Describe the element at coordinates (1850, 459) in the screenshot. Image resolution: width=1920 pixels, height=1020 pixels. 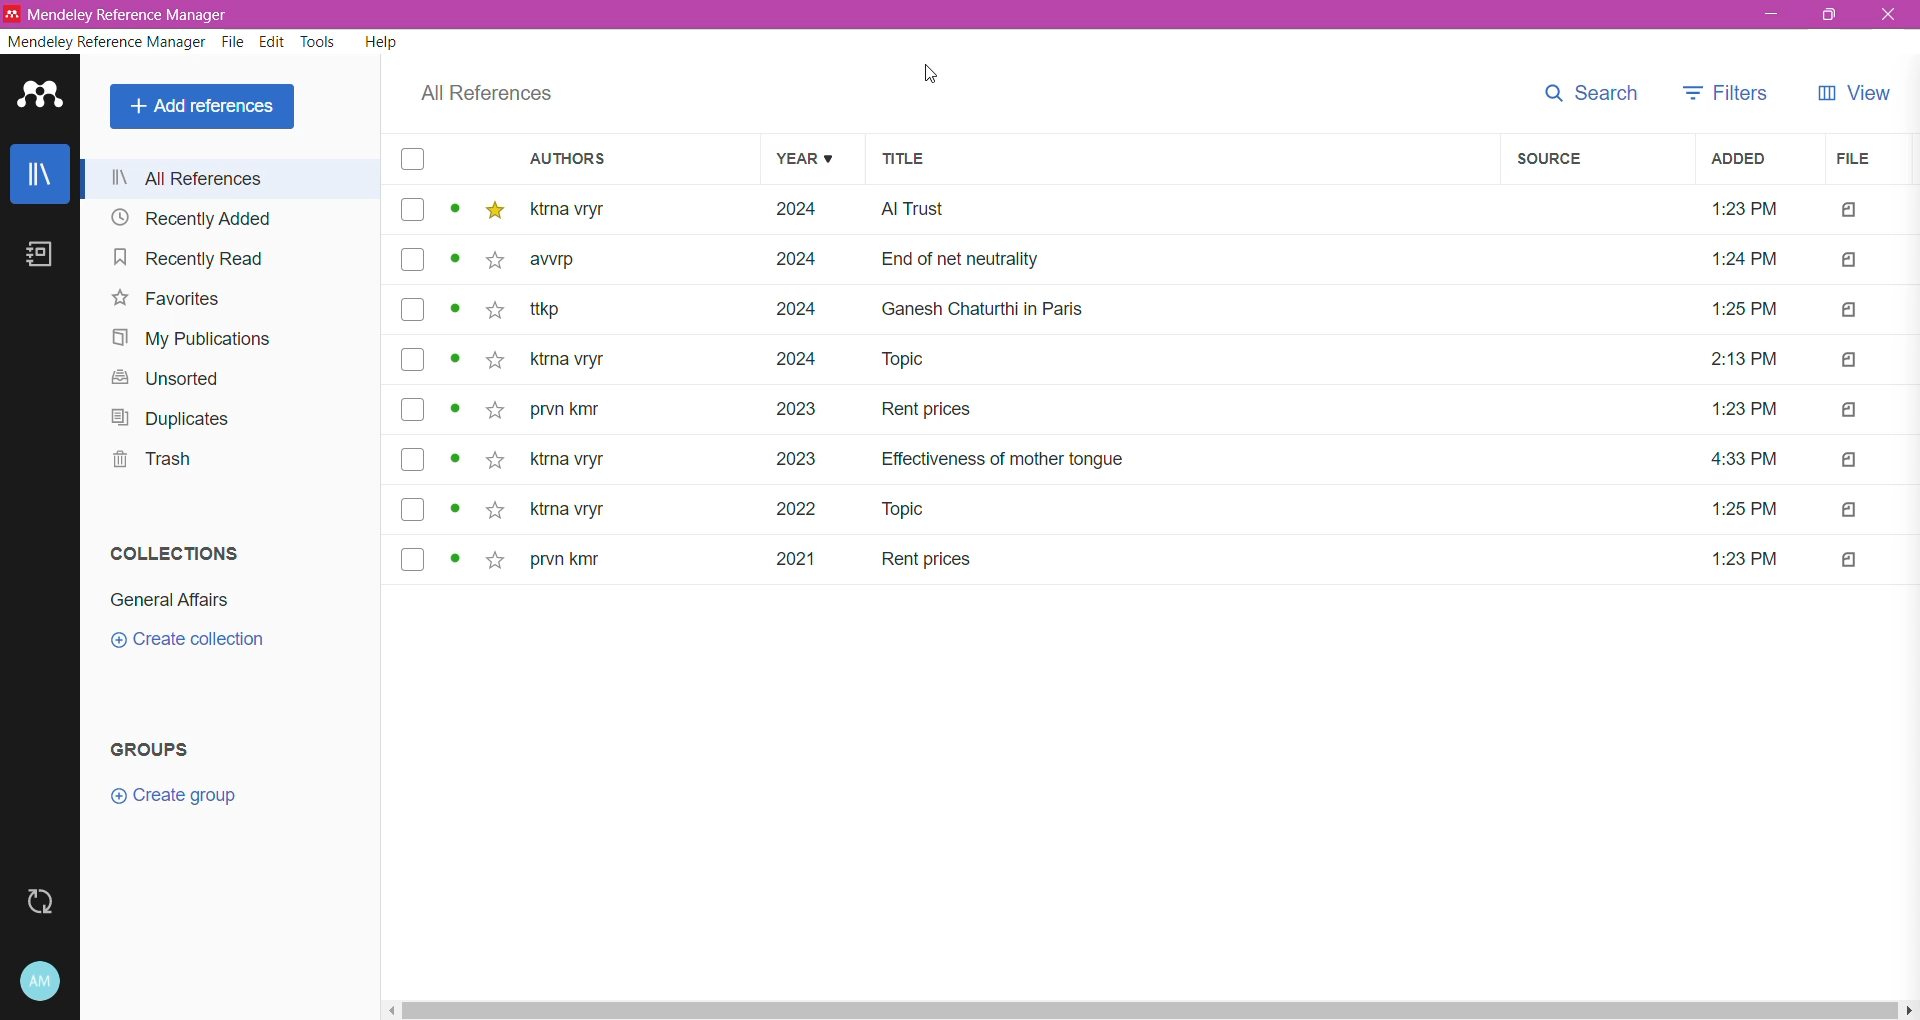
I see `file type` at that location.